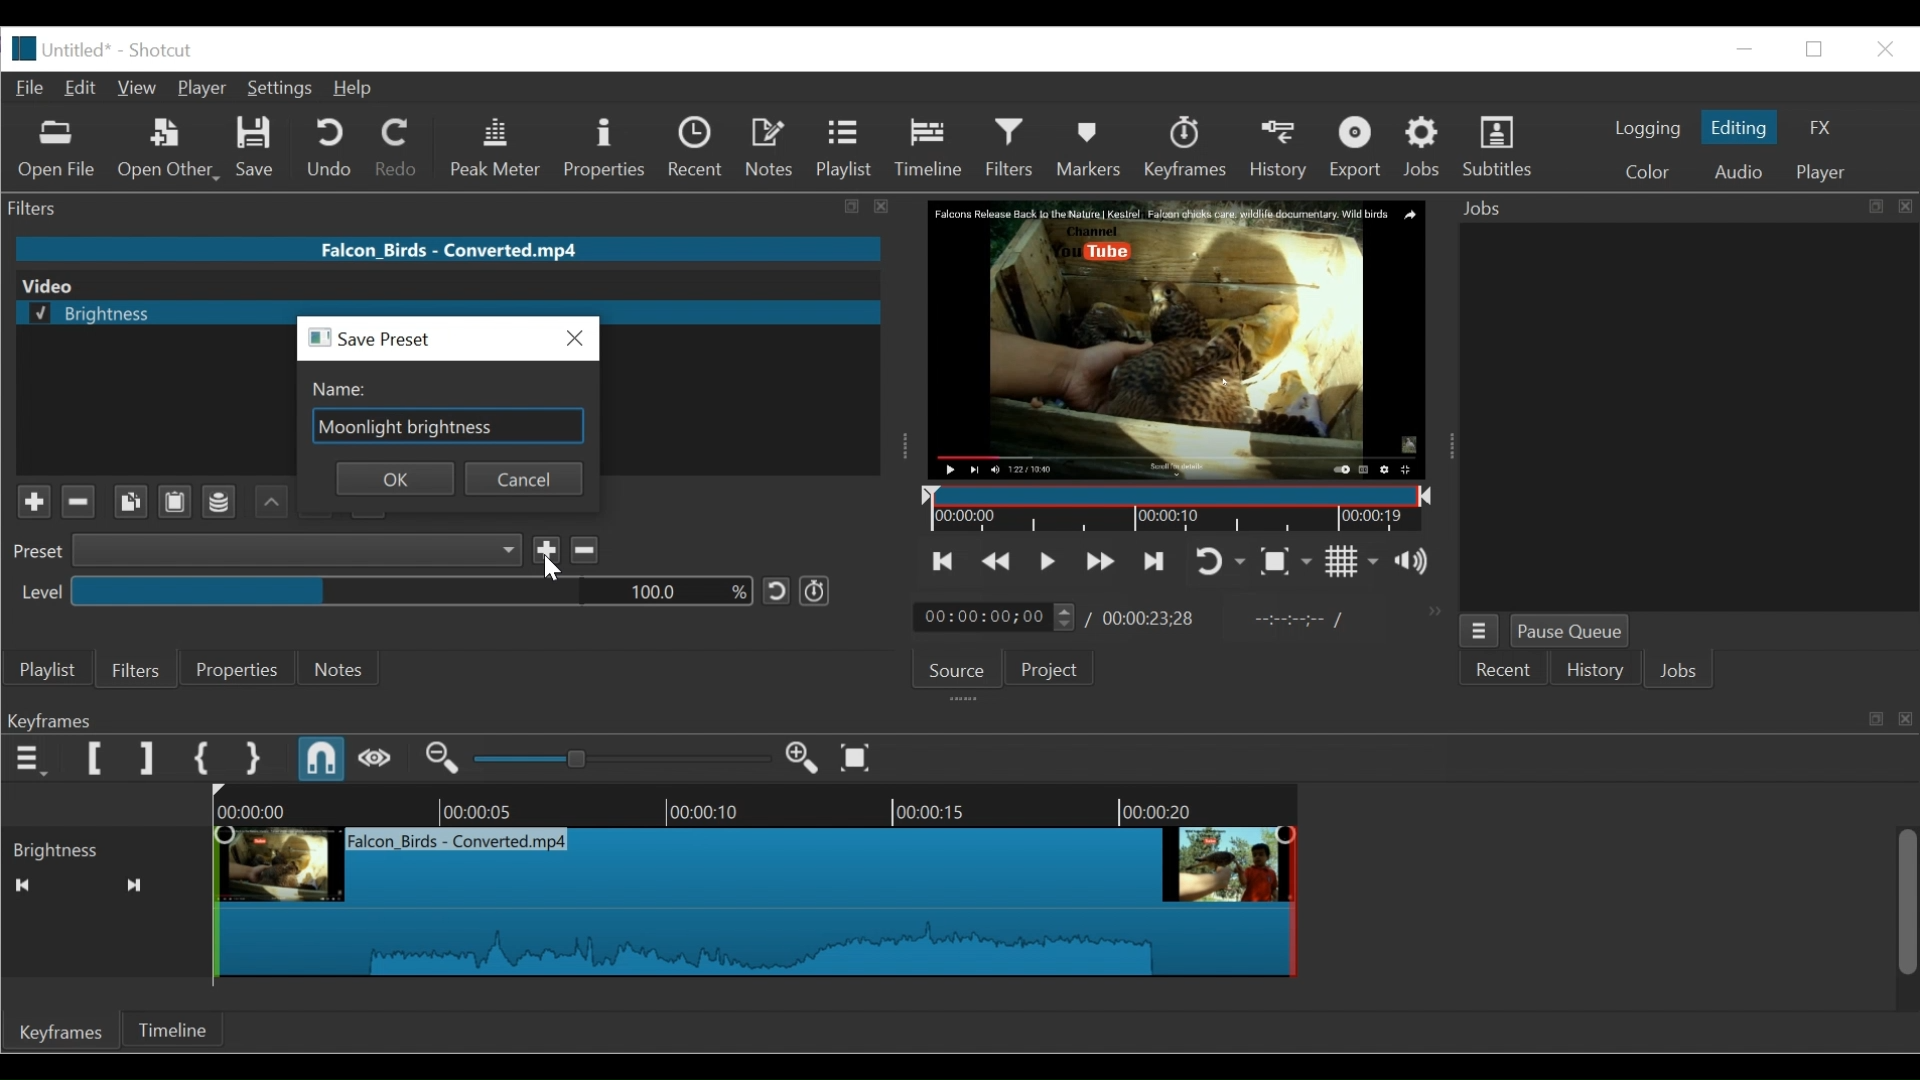  Describe the element at coordinates (453, 413) in the screenshot. I see `Name` at that location.